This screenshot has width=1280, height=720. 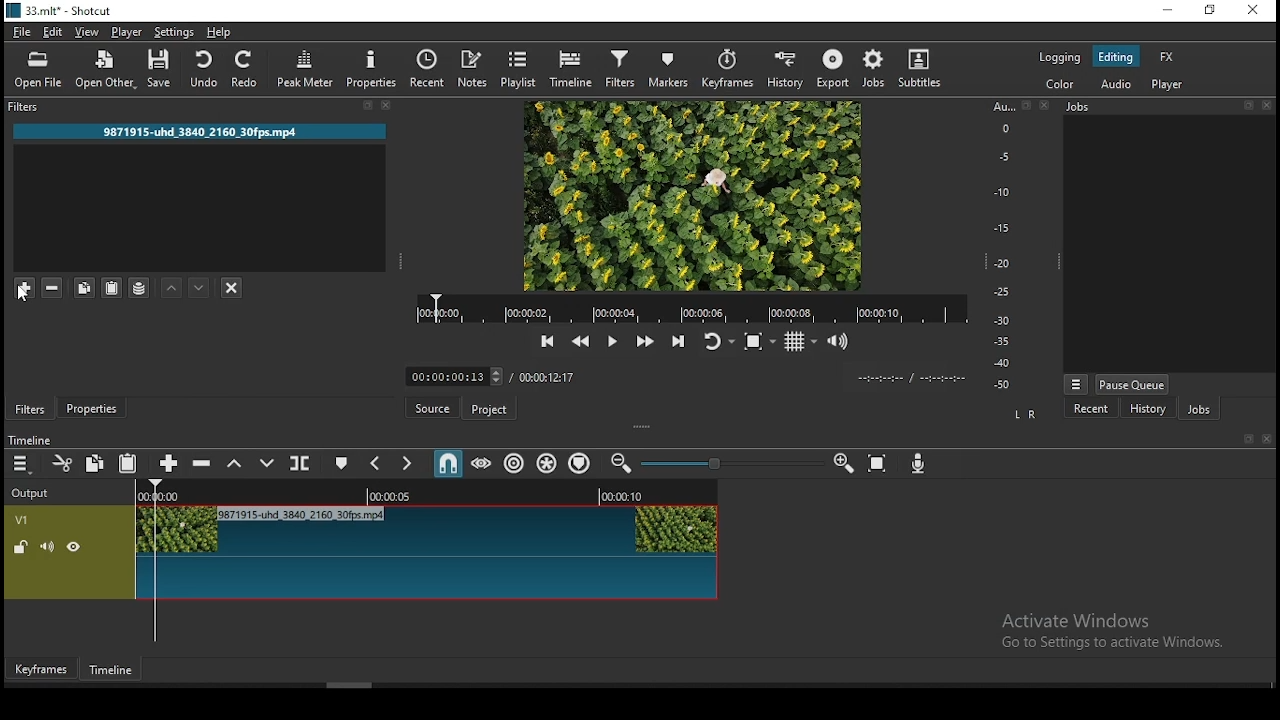 I want to click on -40, so click(x=1004, y=362).